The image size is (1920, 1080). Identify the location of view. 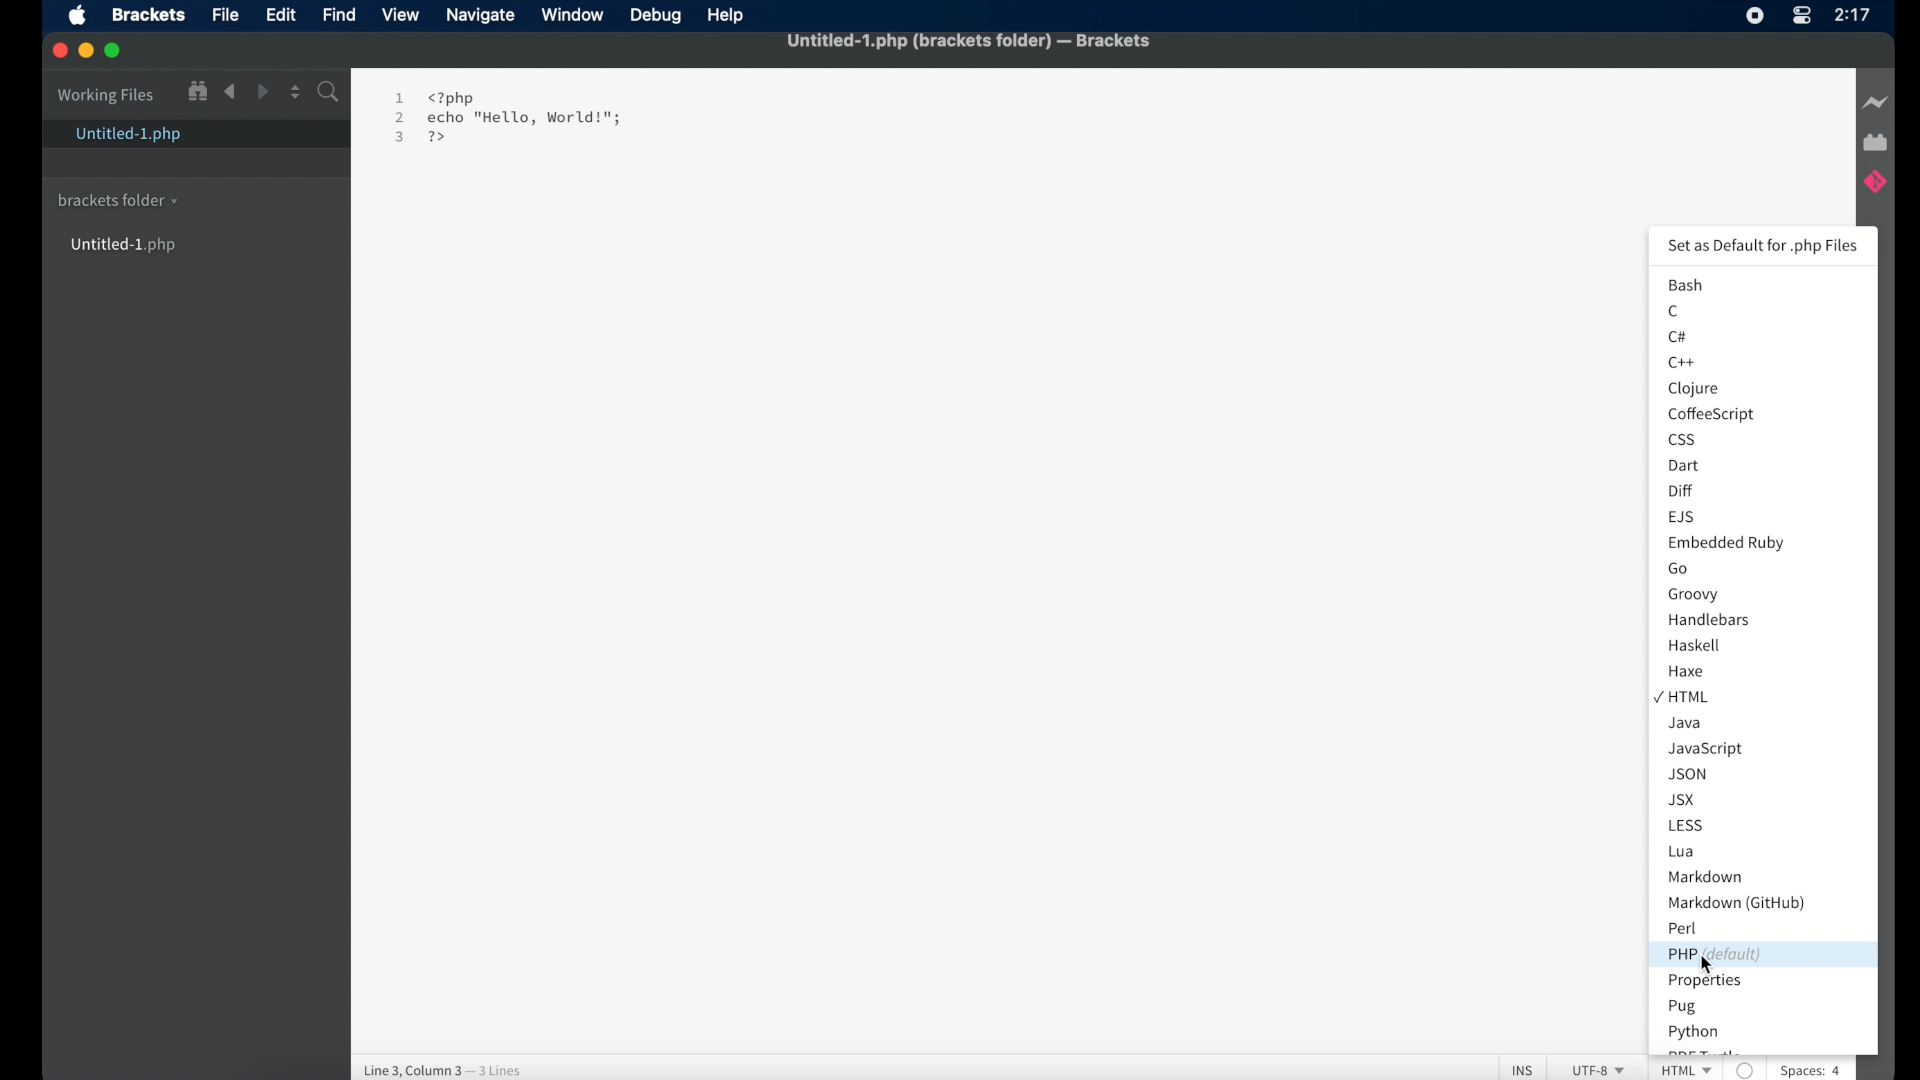
(401, 16).